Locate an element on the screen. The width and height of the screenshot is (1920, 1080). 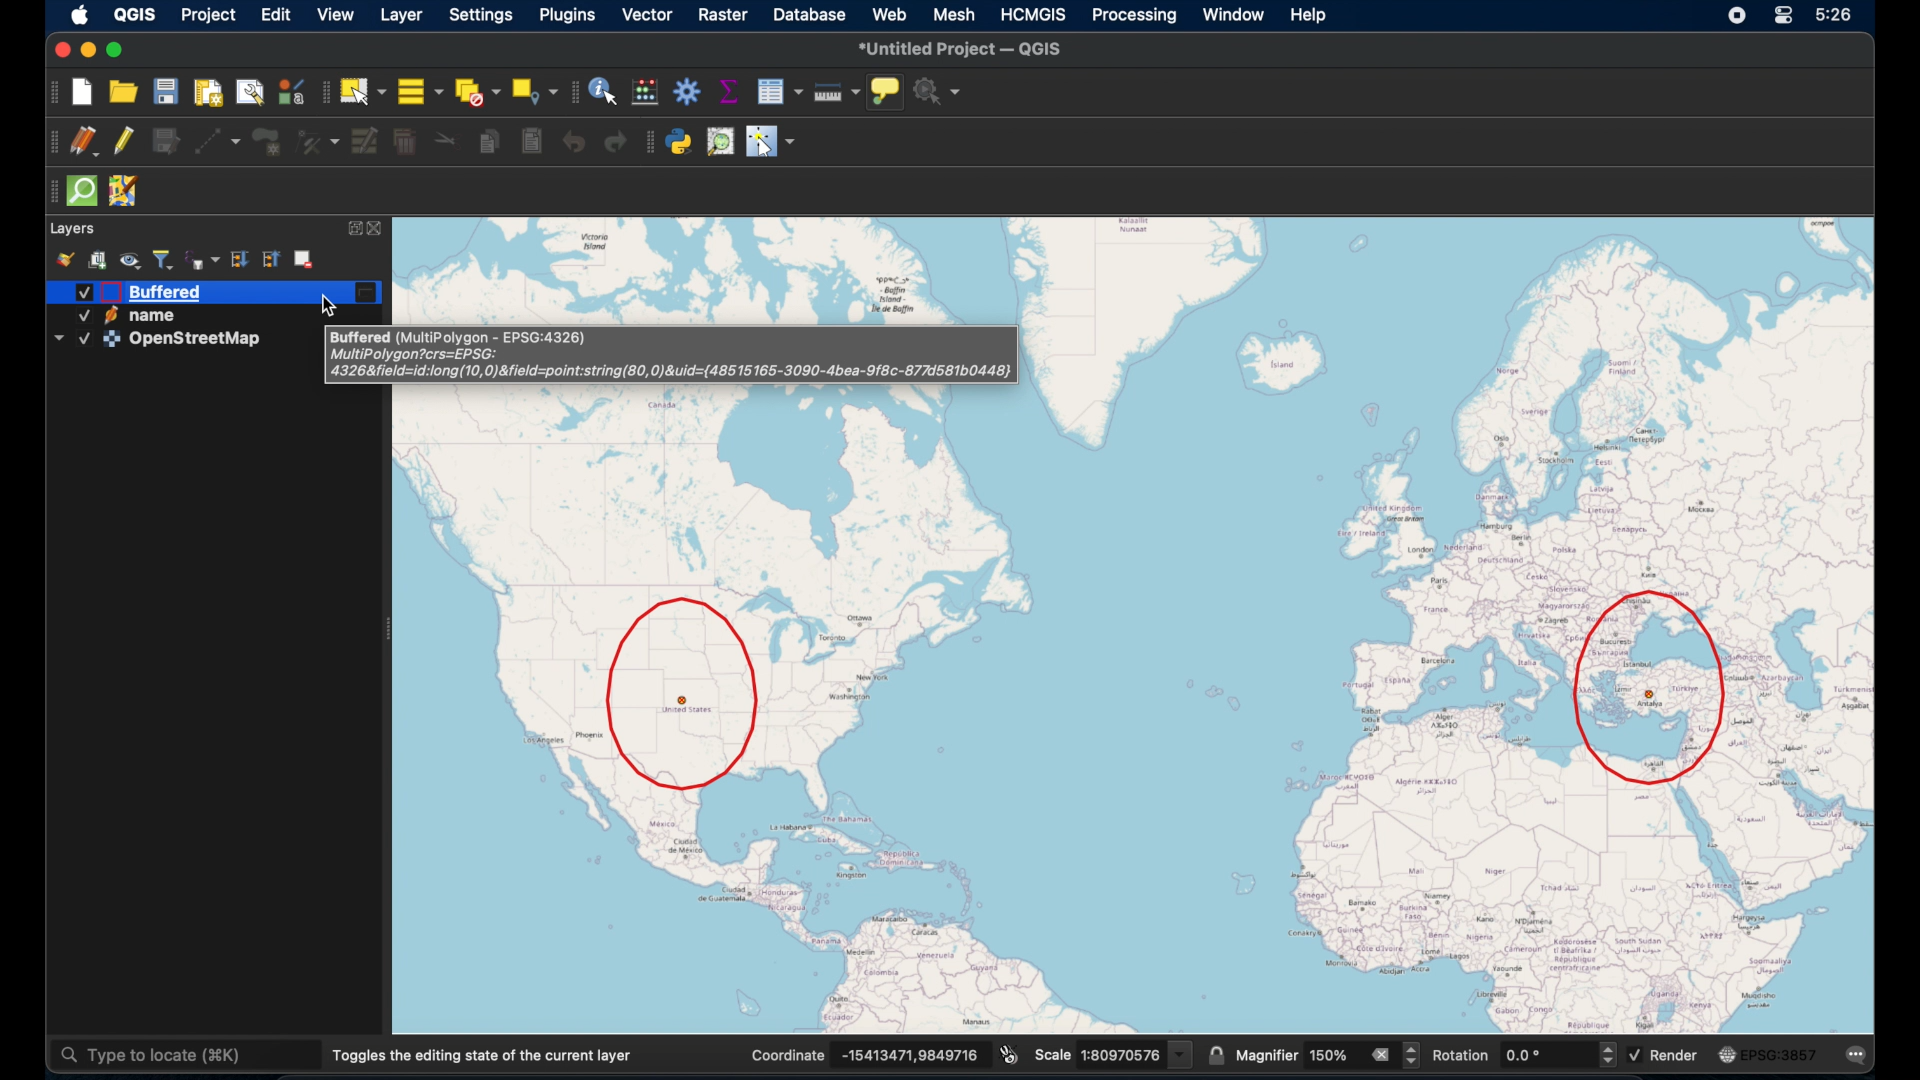
show attribute table is located at coordinates (782, 91).